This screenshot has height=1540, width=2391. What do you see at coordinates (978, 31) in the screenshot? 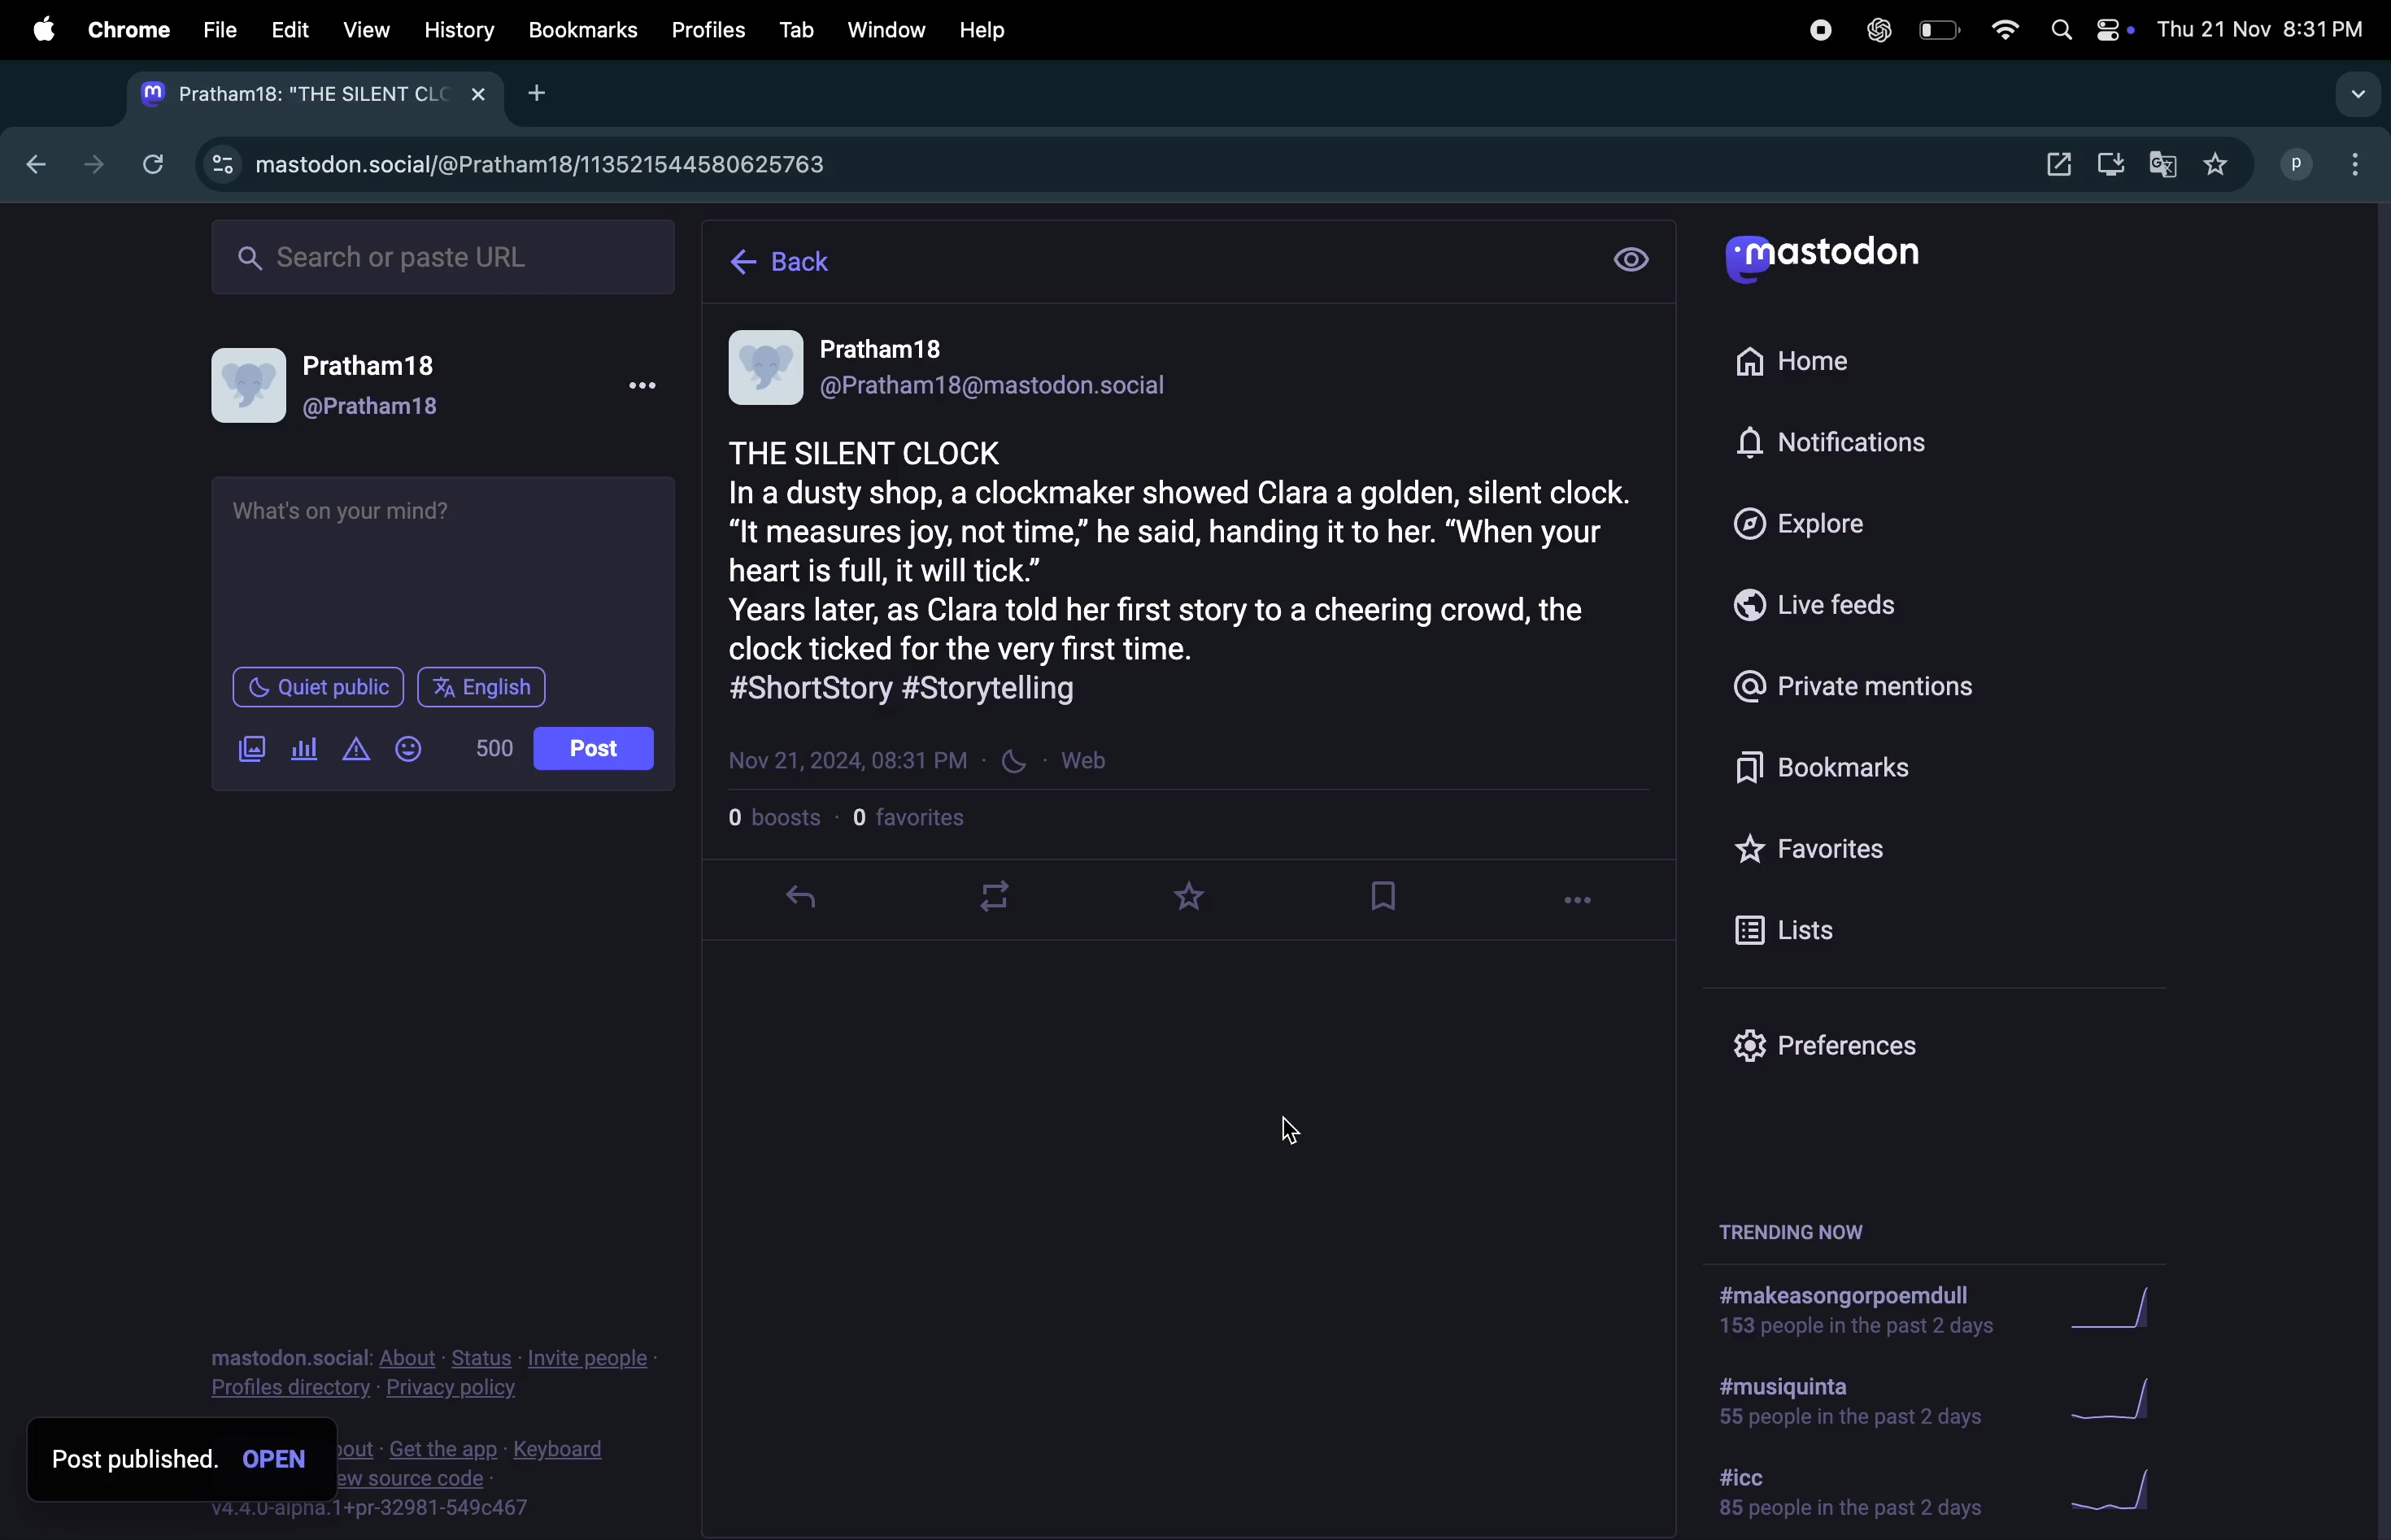
I see `help` at bounding box center [978, 31].